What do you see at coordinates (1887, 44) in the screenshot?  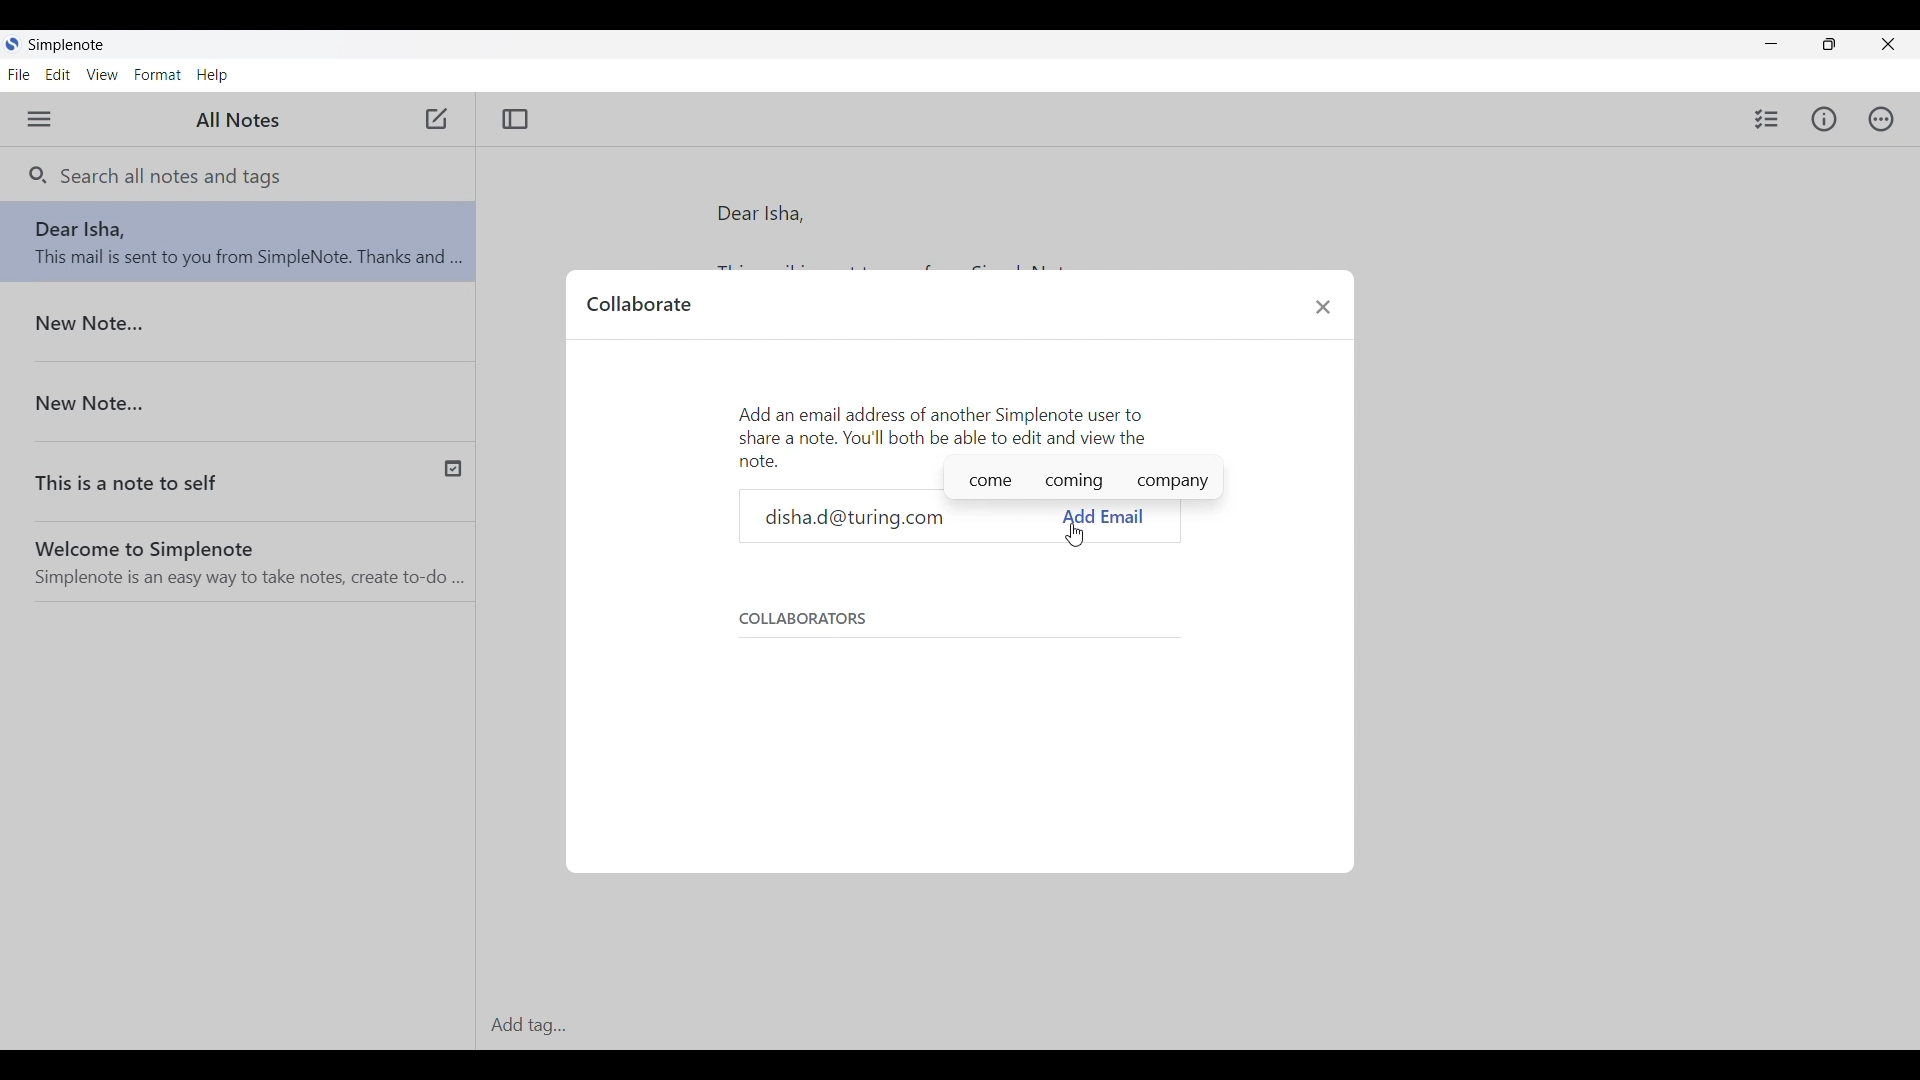 I see `Close` at bounding box center [1887, 44].